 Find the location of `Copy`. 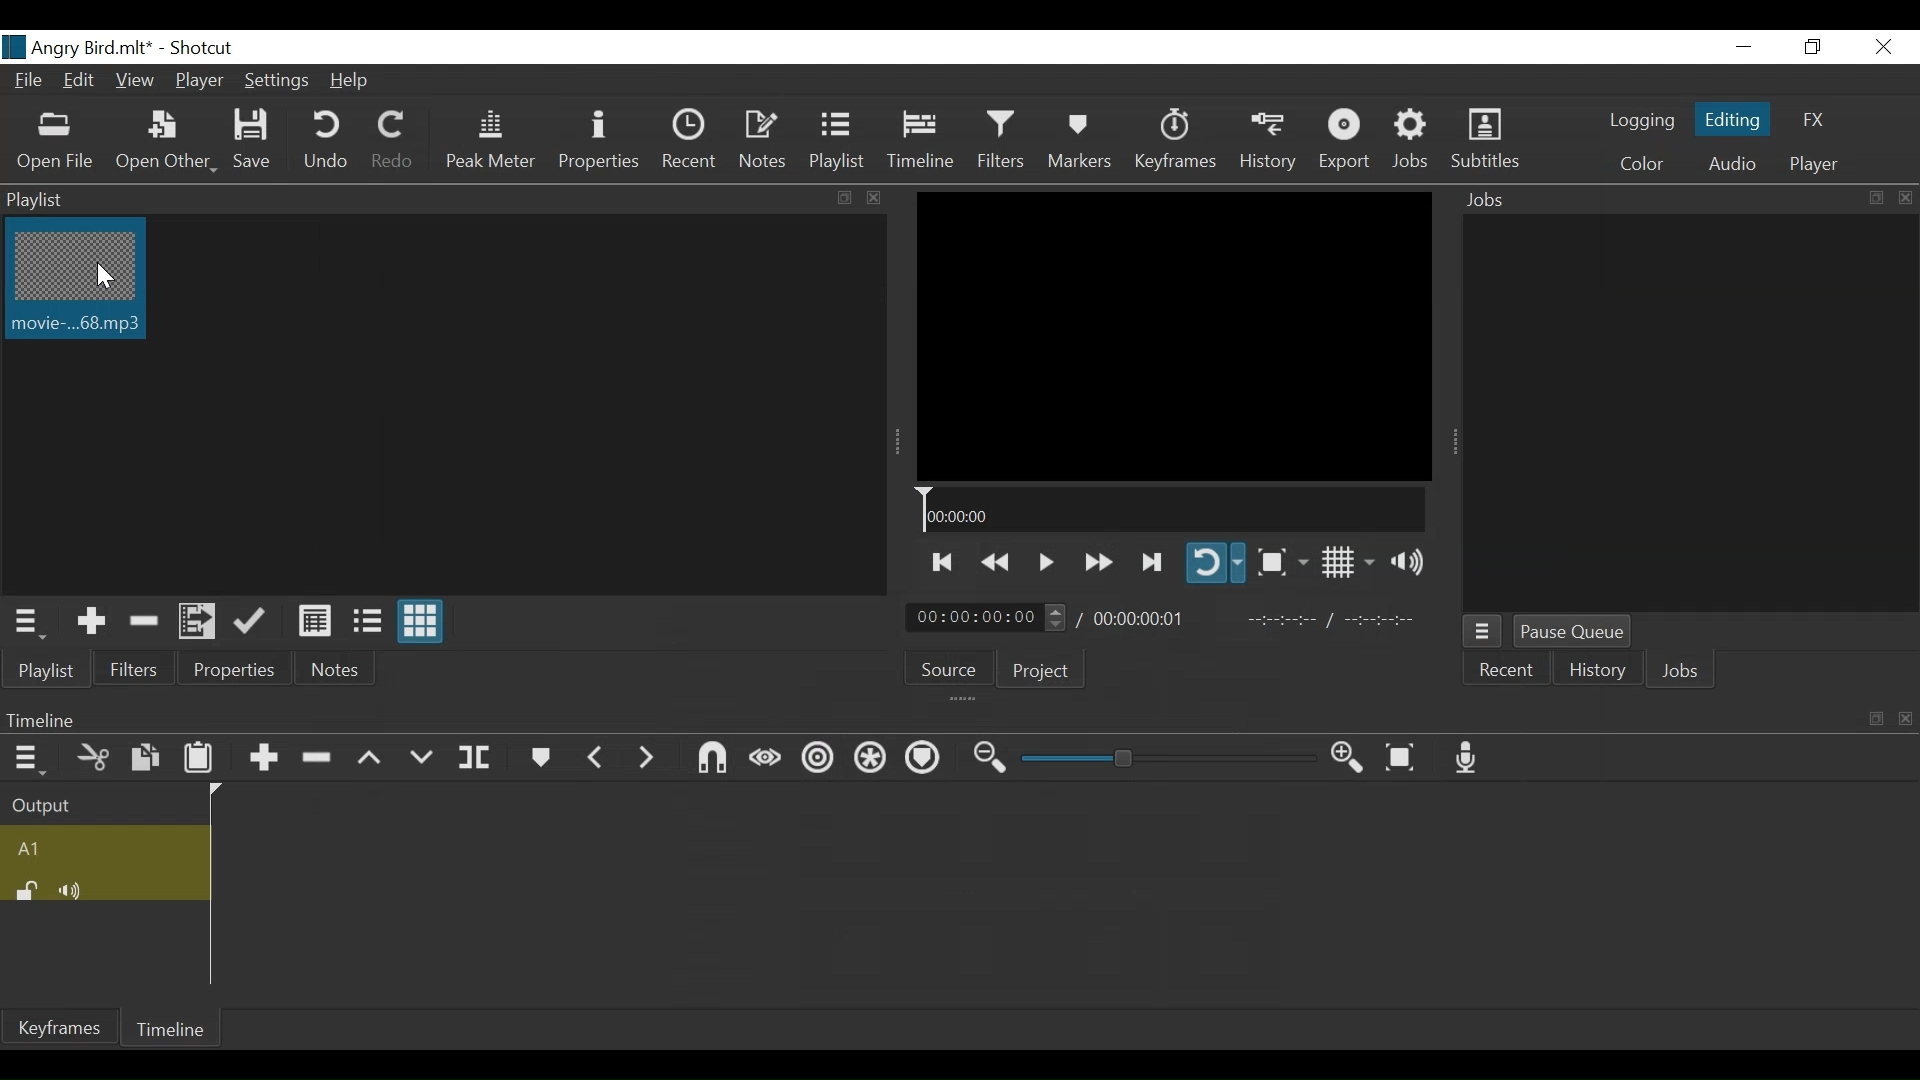

Copy is located at coordinates (145, 757).